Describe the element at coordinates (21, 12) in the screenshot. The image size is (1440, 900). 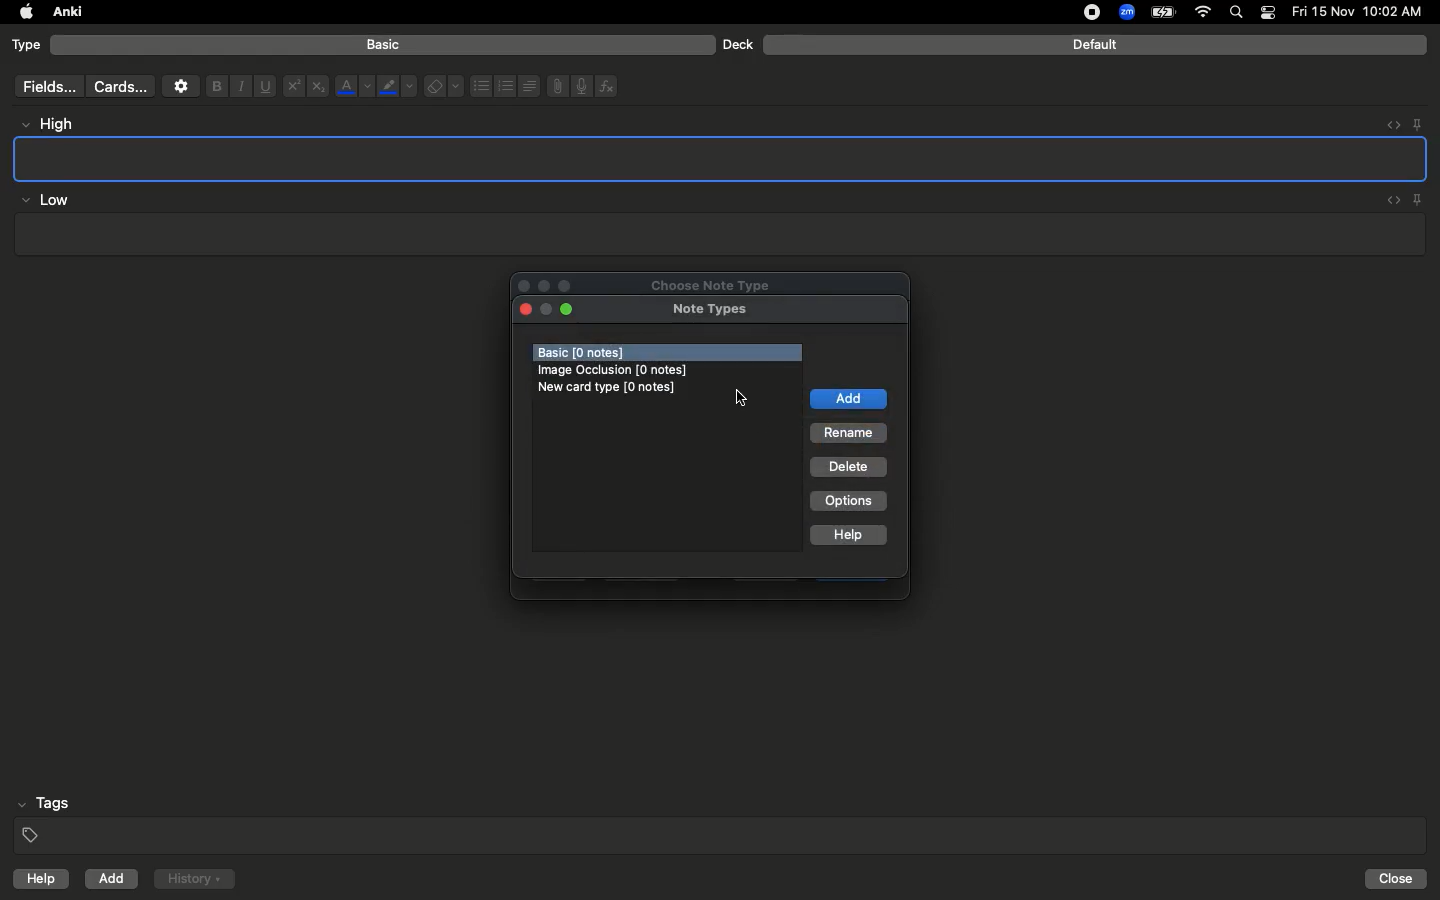
I see `apple logo` at that location.